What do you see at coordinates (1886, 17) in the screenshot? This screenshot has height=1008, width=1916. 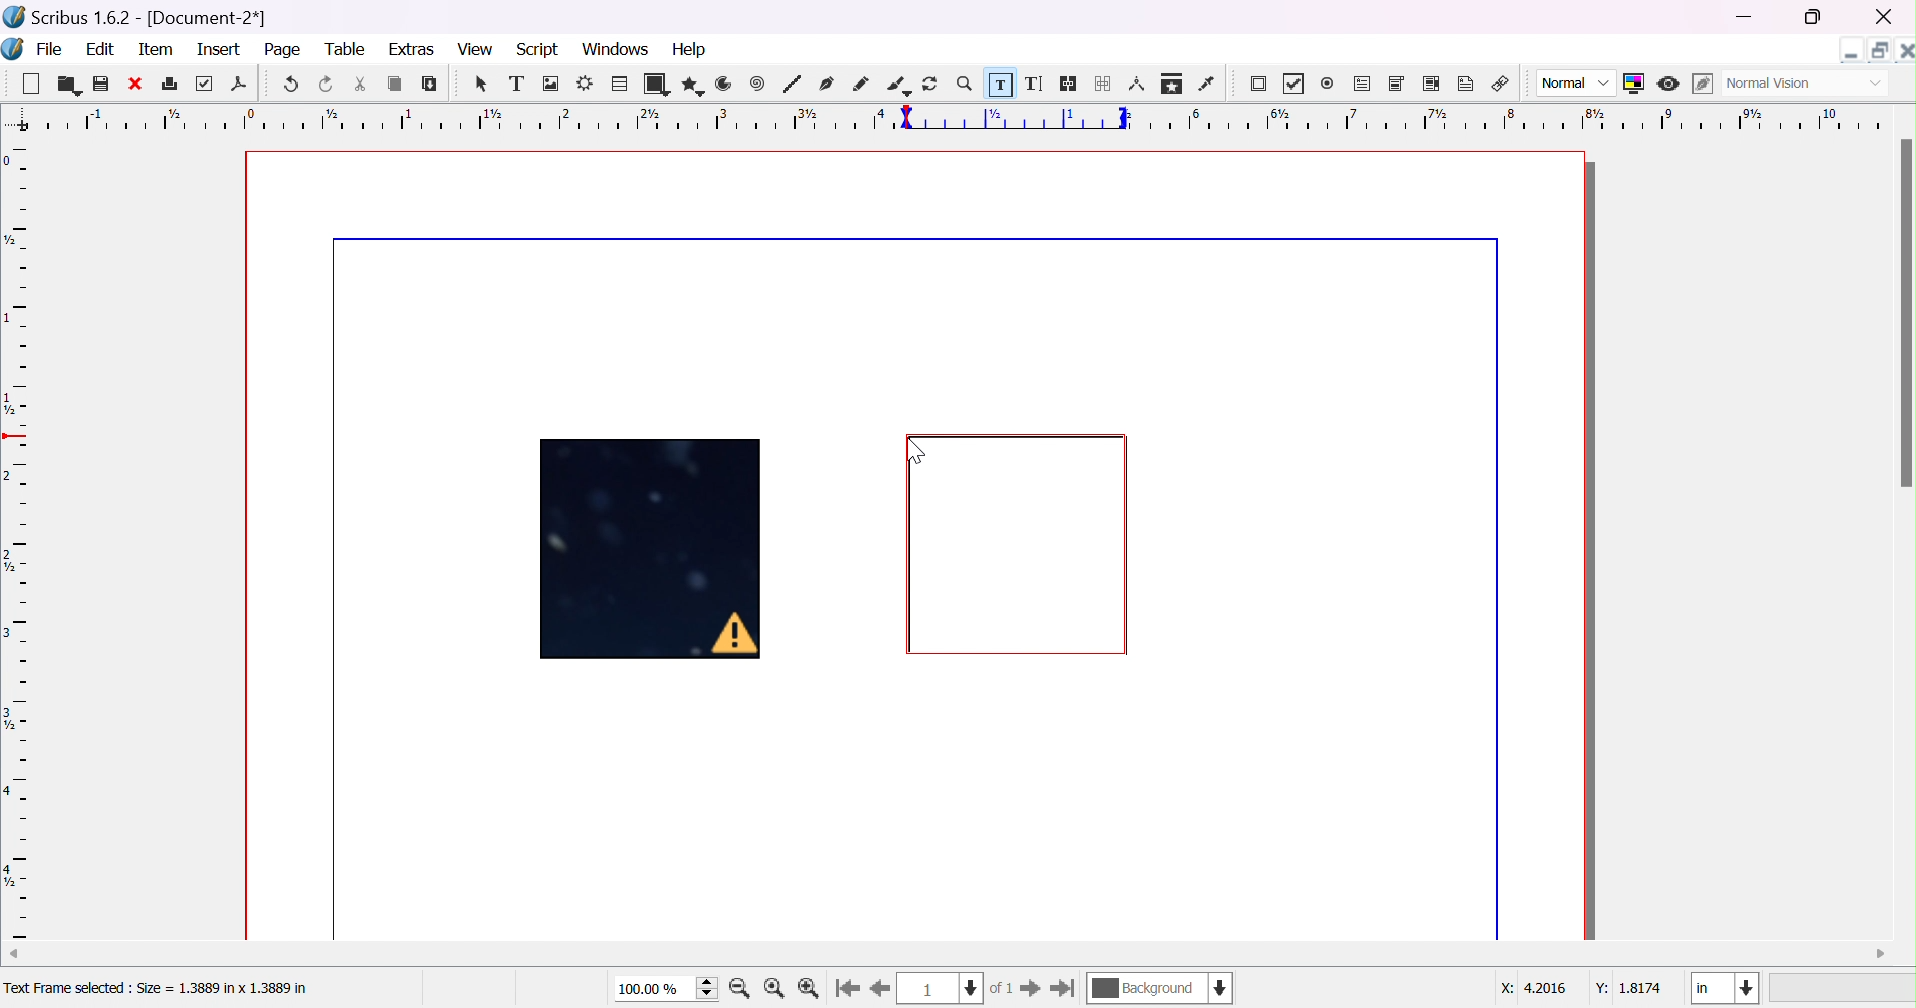 I see `close` at bounding box center [1886, 17].